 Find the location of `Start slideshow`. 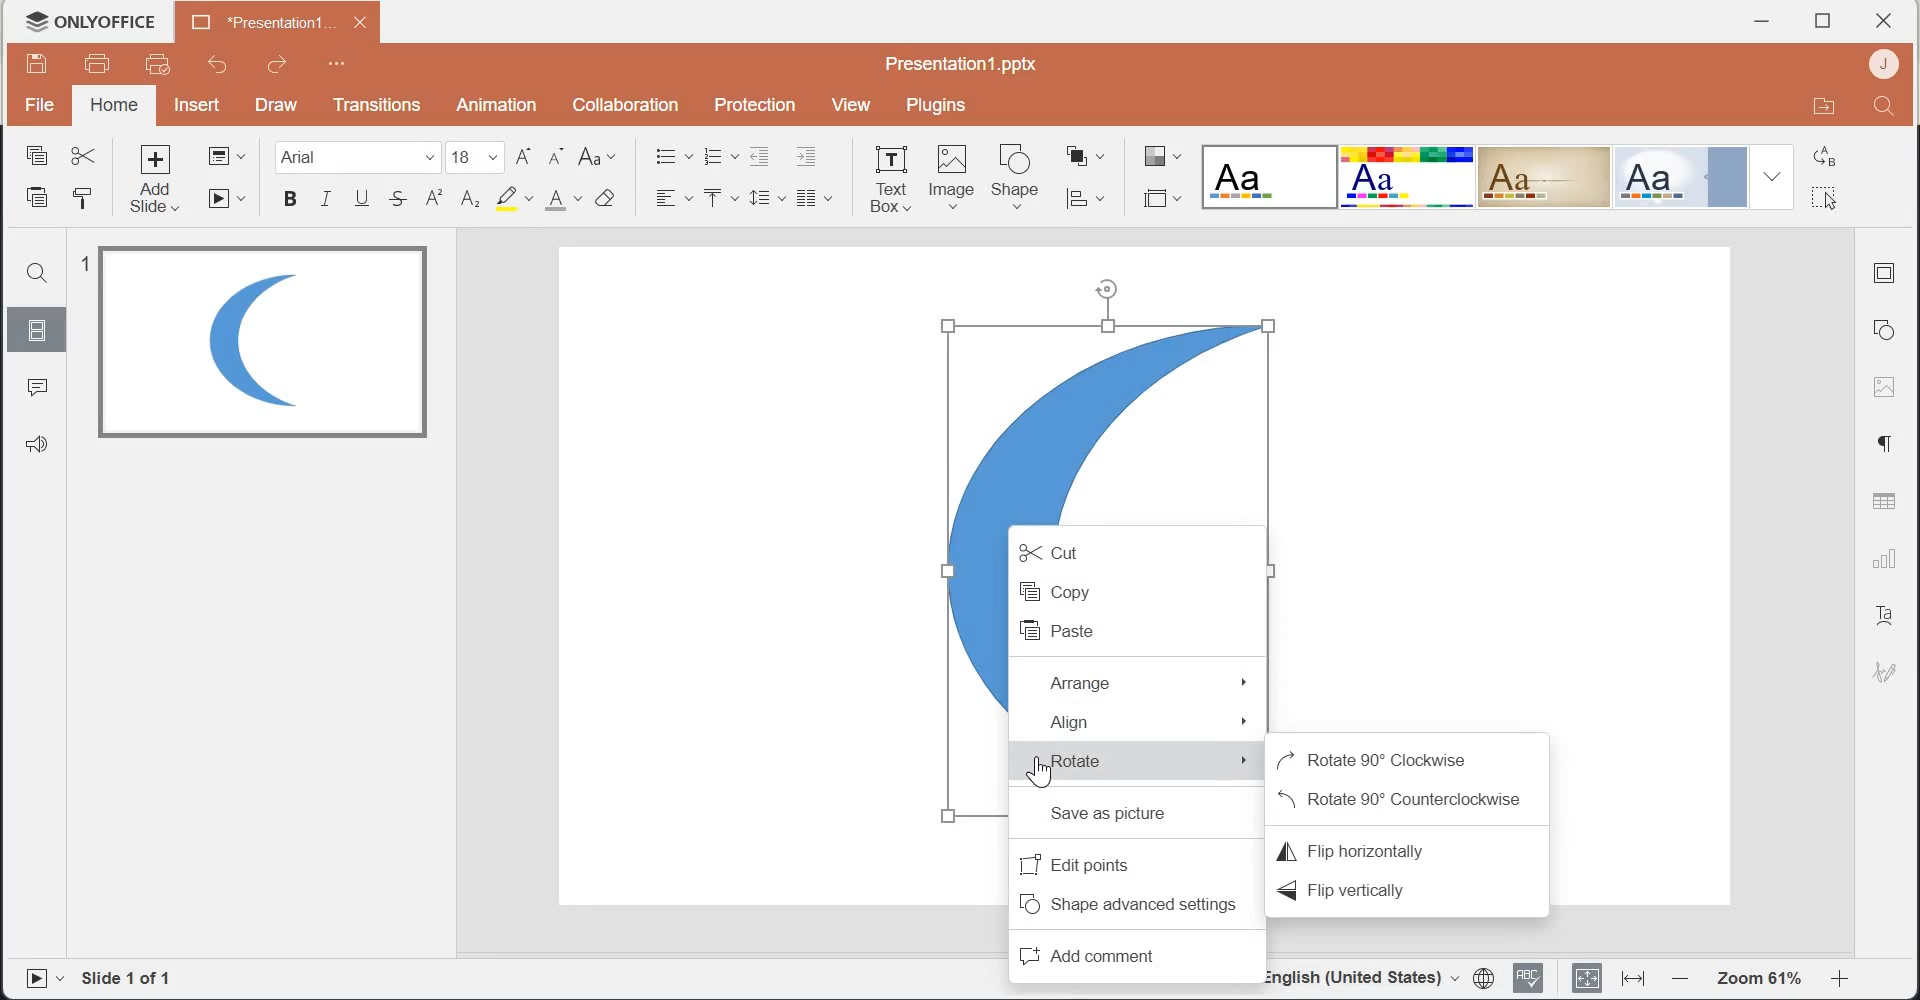

Start slideshow is located at coordinates (229, 199).